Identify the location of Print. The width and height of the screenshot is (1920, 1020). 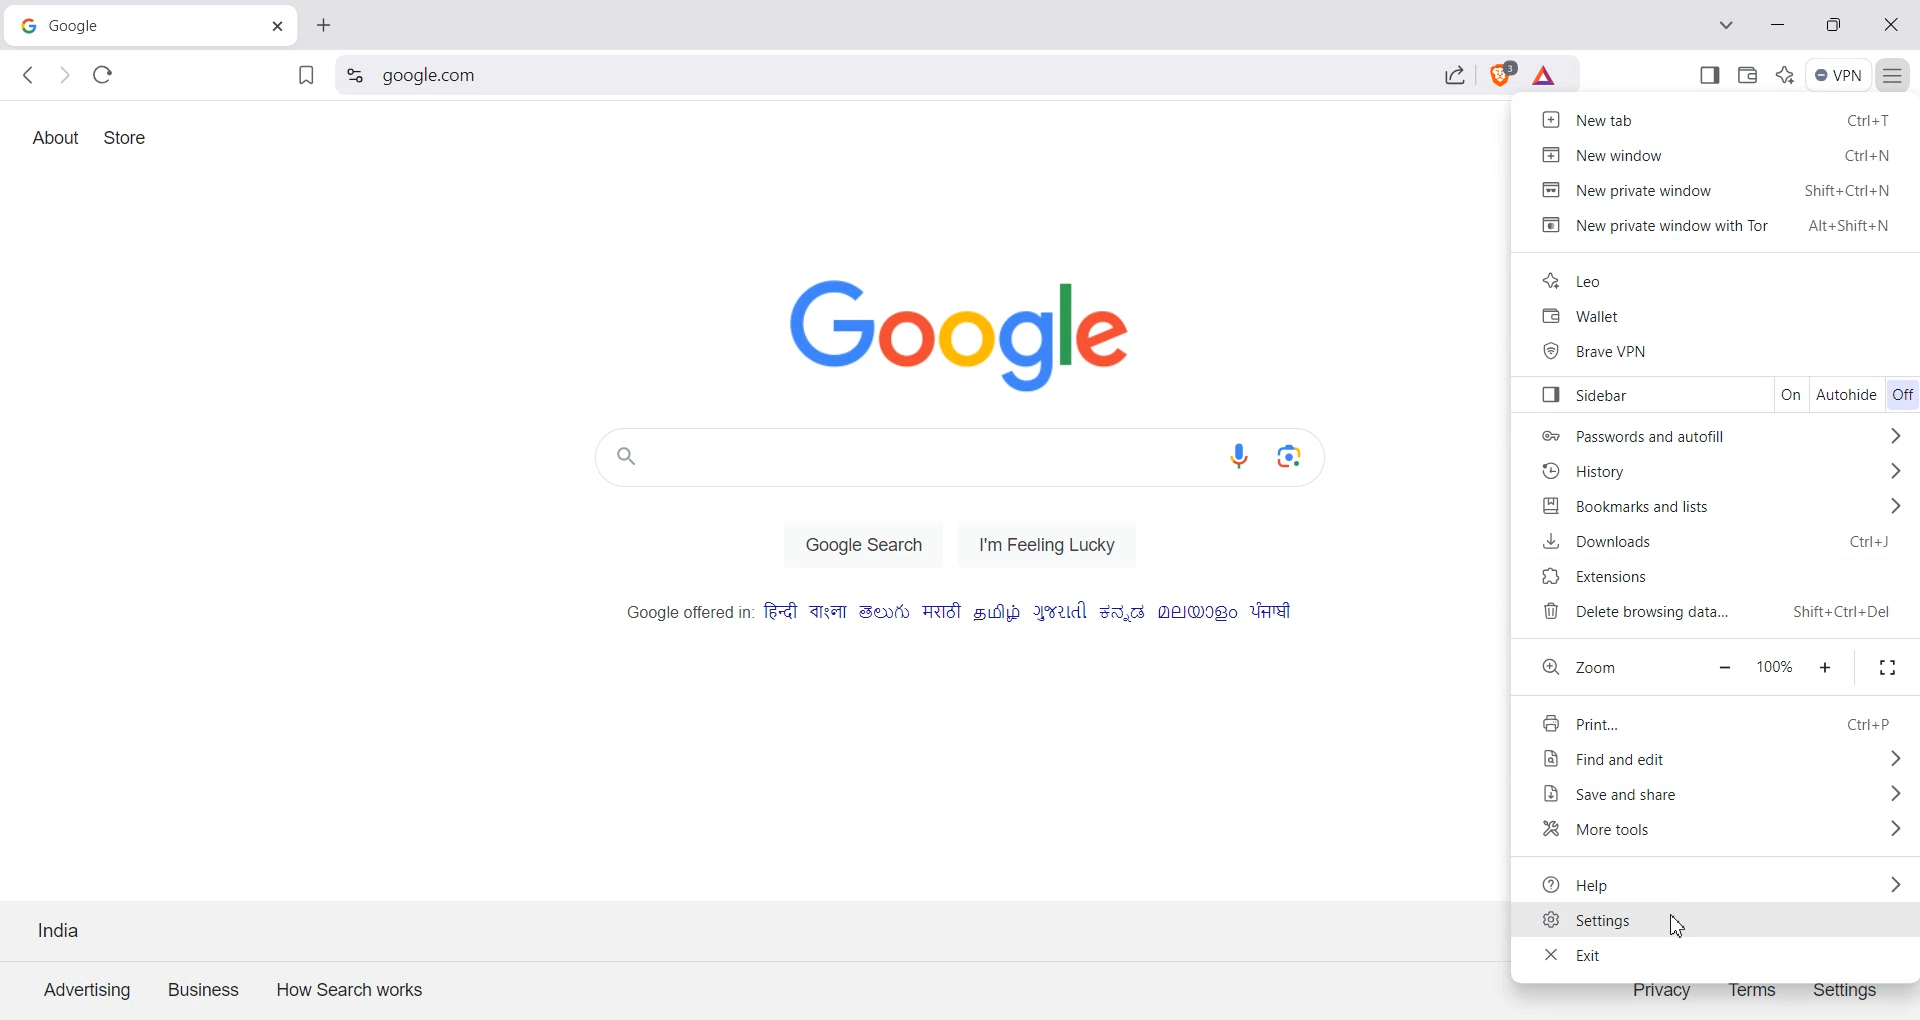
(1722, 721).